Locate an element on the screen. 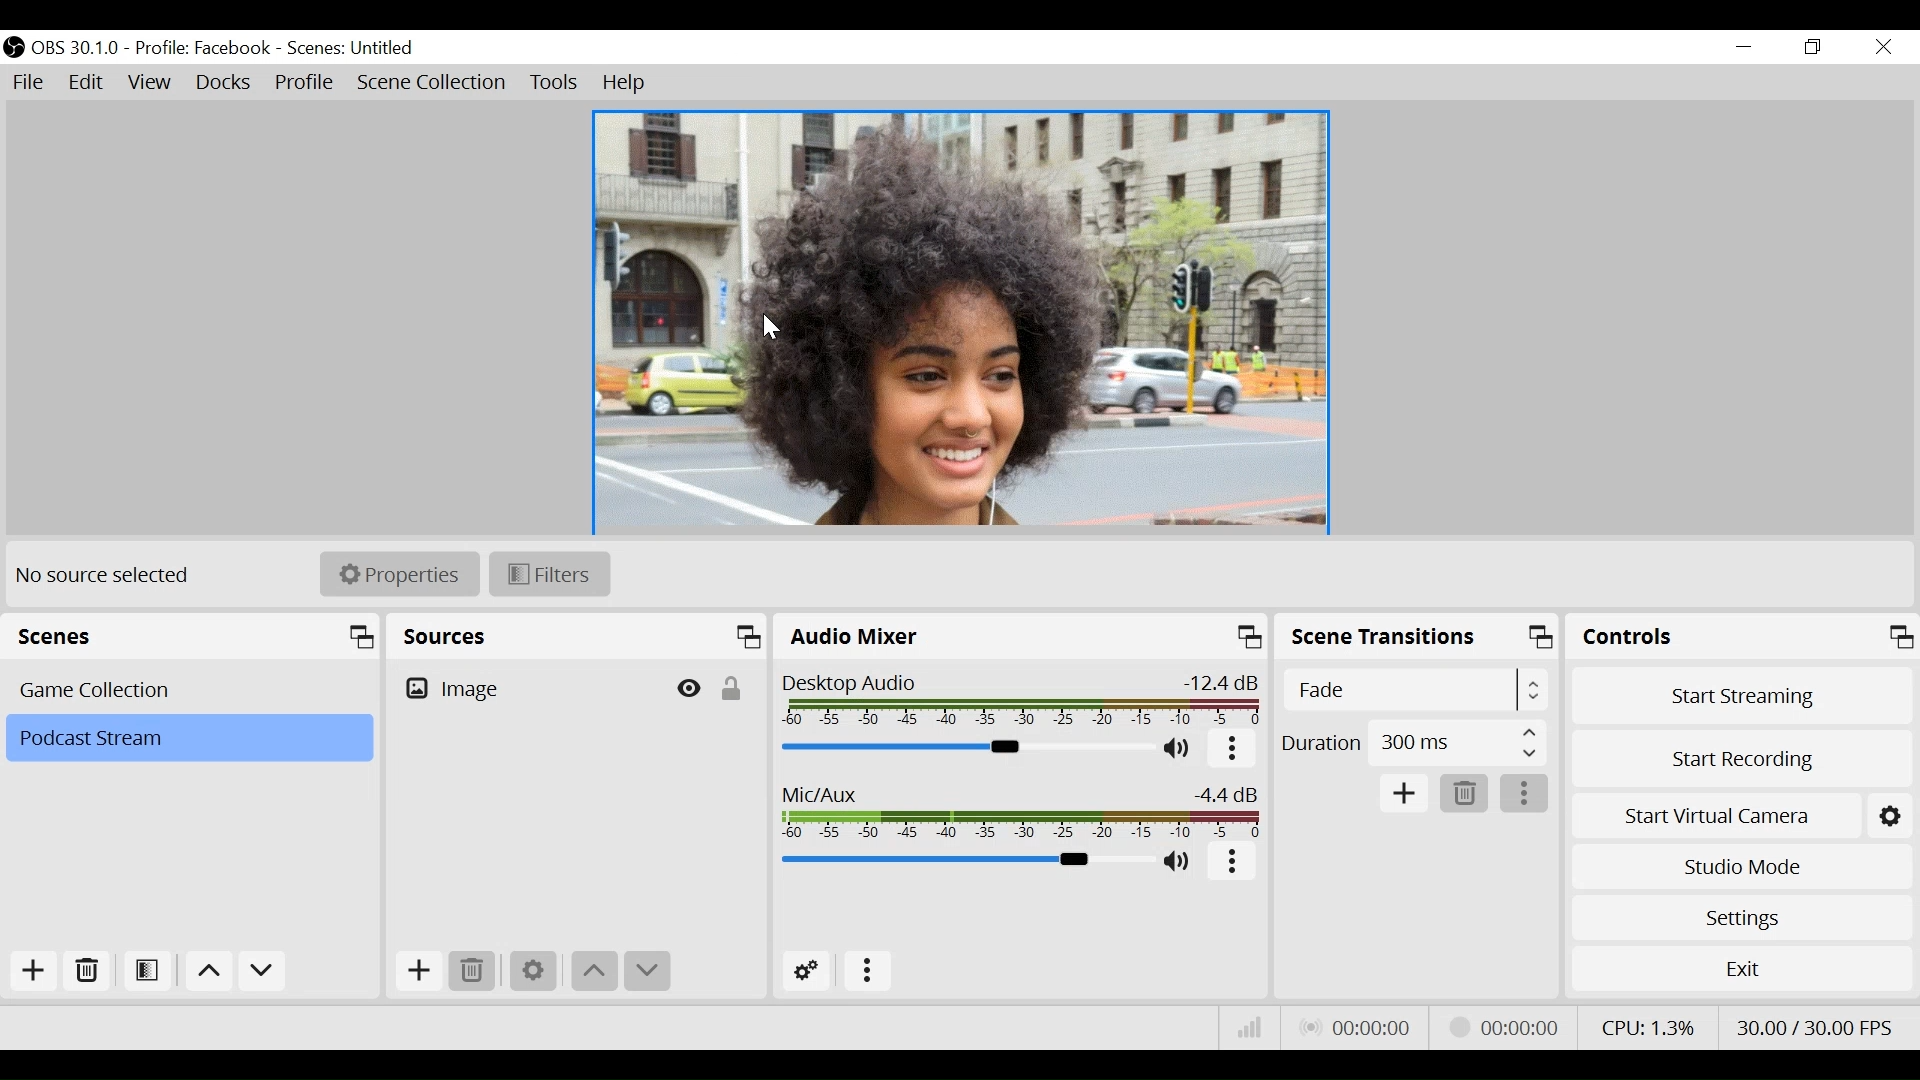 The width and height of the screenshot is (1920, 1080). Move up is located at coordinates (209, 974).